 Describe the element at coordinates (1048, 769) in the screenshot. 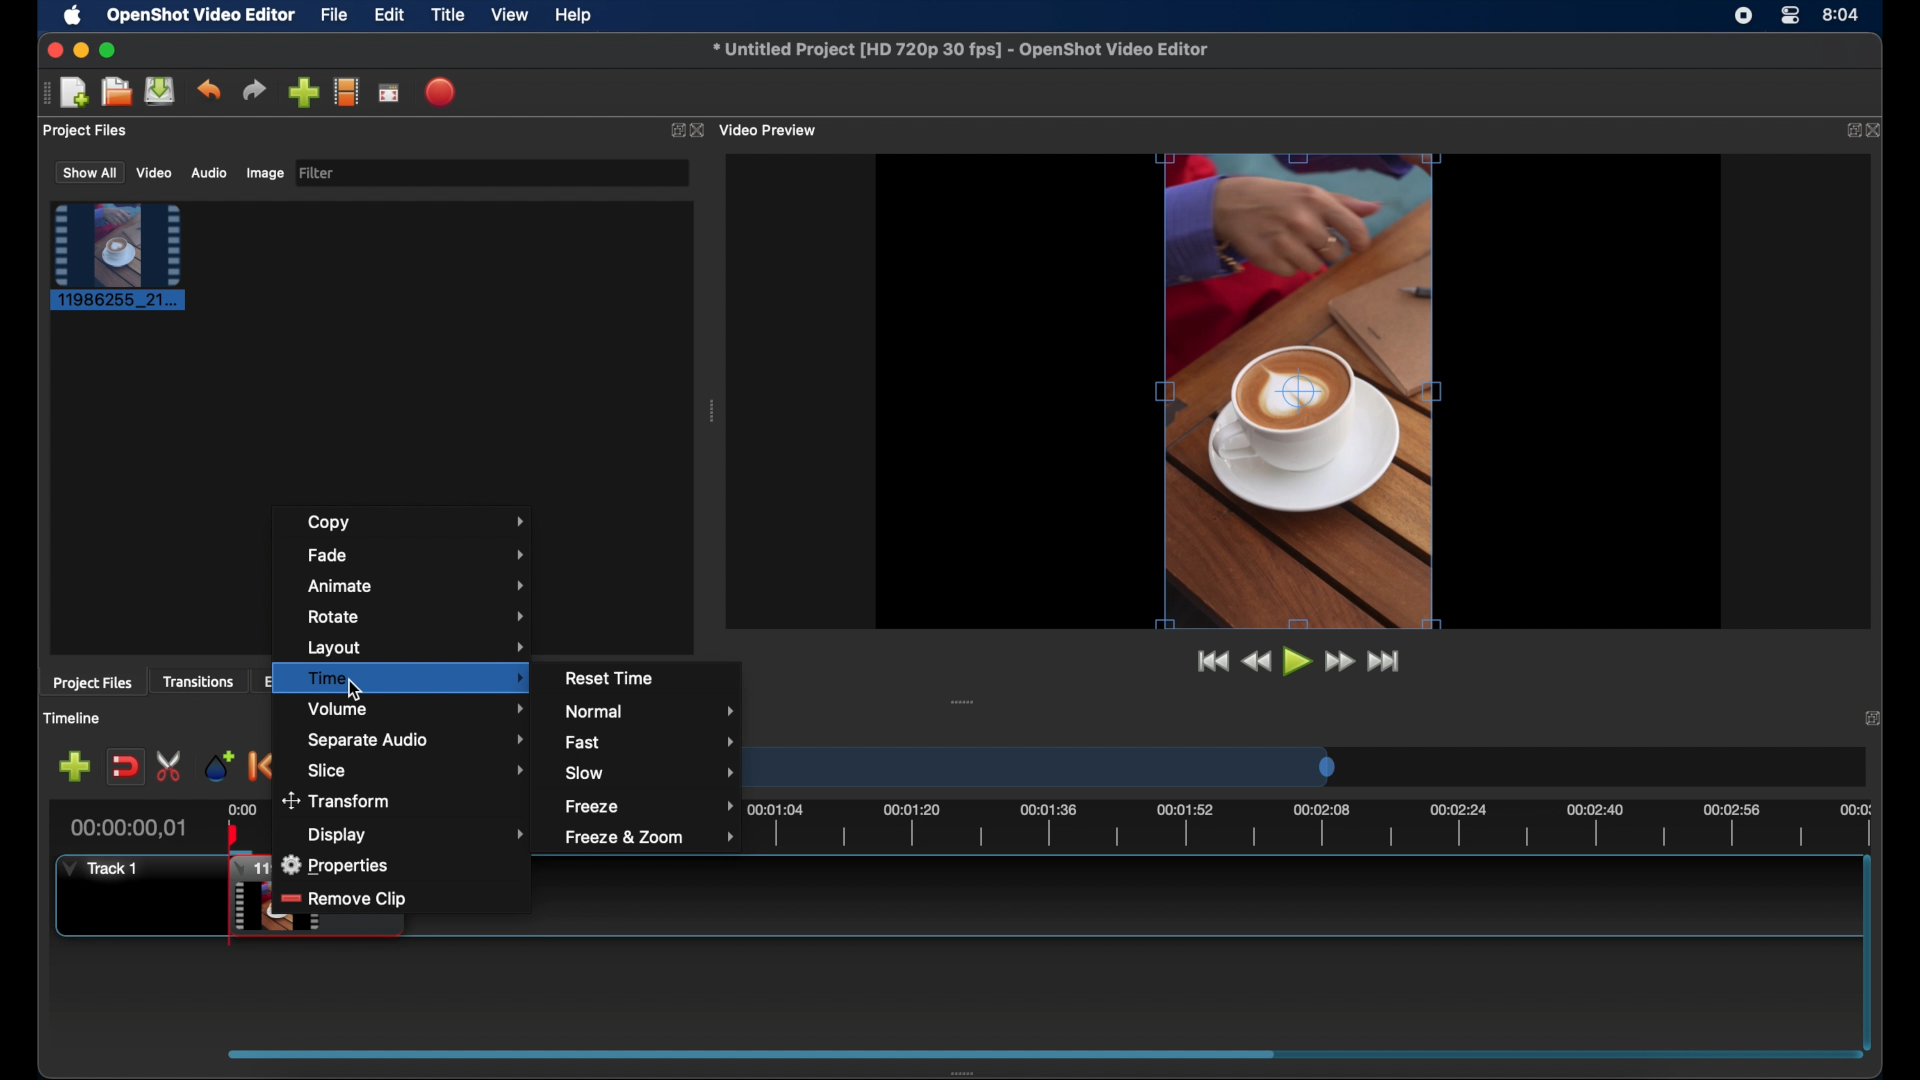

I see `timeline scale` at that location.